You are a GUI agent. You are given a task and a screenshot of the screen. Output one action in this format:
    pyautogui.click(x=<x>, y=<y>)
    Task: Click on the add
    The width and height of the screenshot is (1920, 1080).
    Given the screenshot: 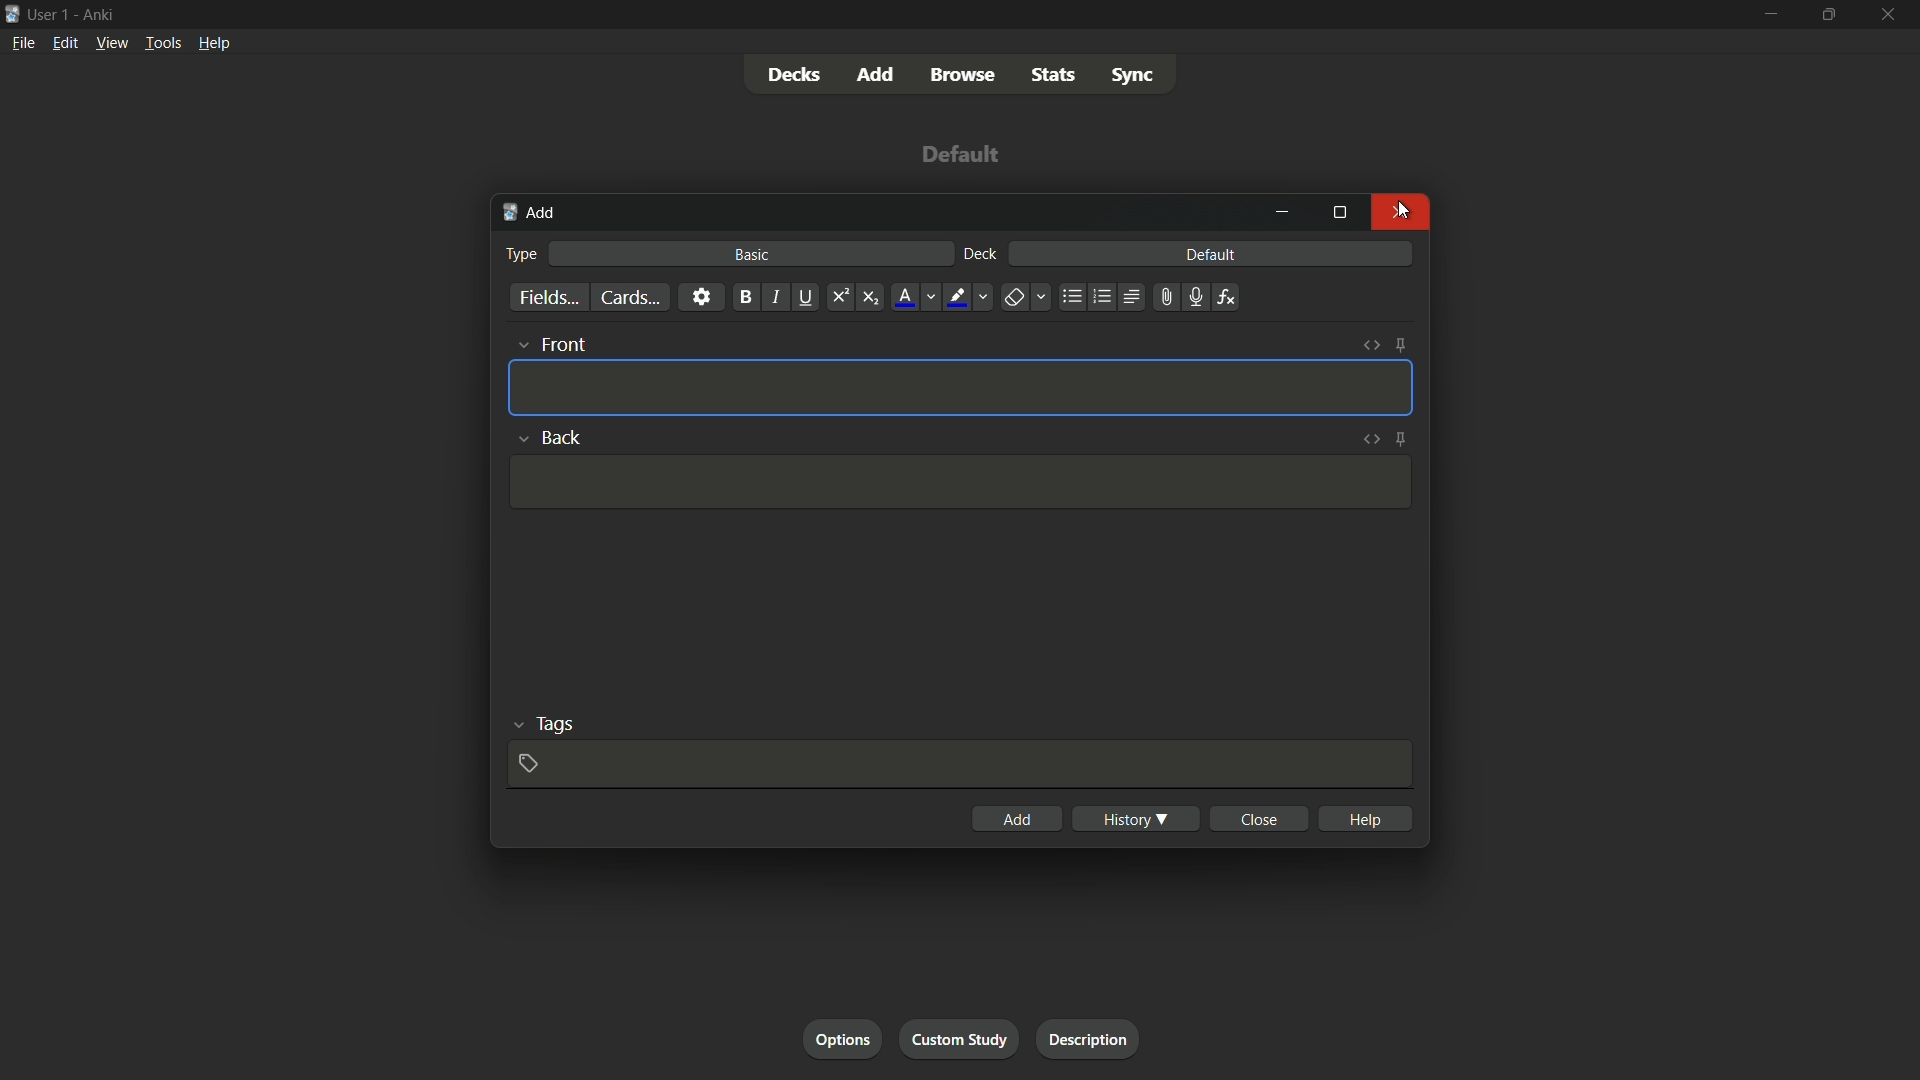 What is the action you would take?
    pyautogui.click(x=528, y=212)
    